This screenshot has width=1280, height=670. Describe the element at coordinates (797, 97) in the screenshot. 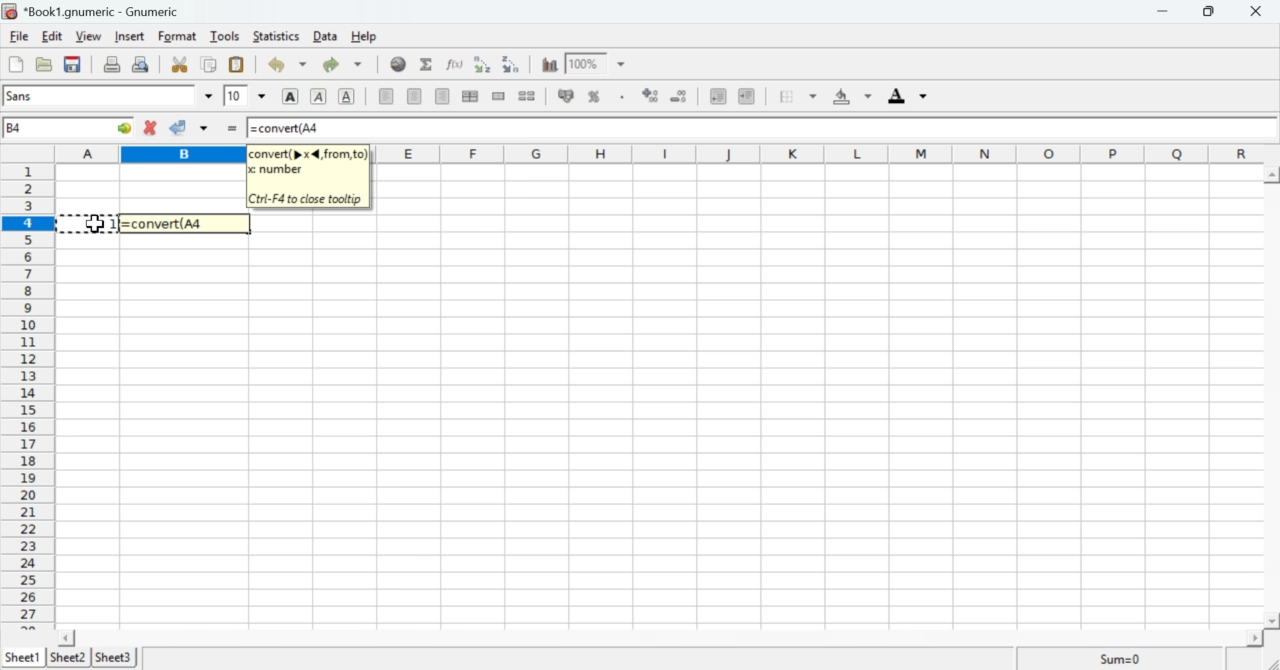

I see `Borders` at that location.